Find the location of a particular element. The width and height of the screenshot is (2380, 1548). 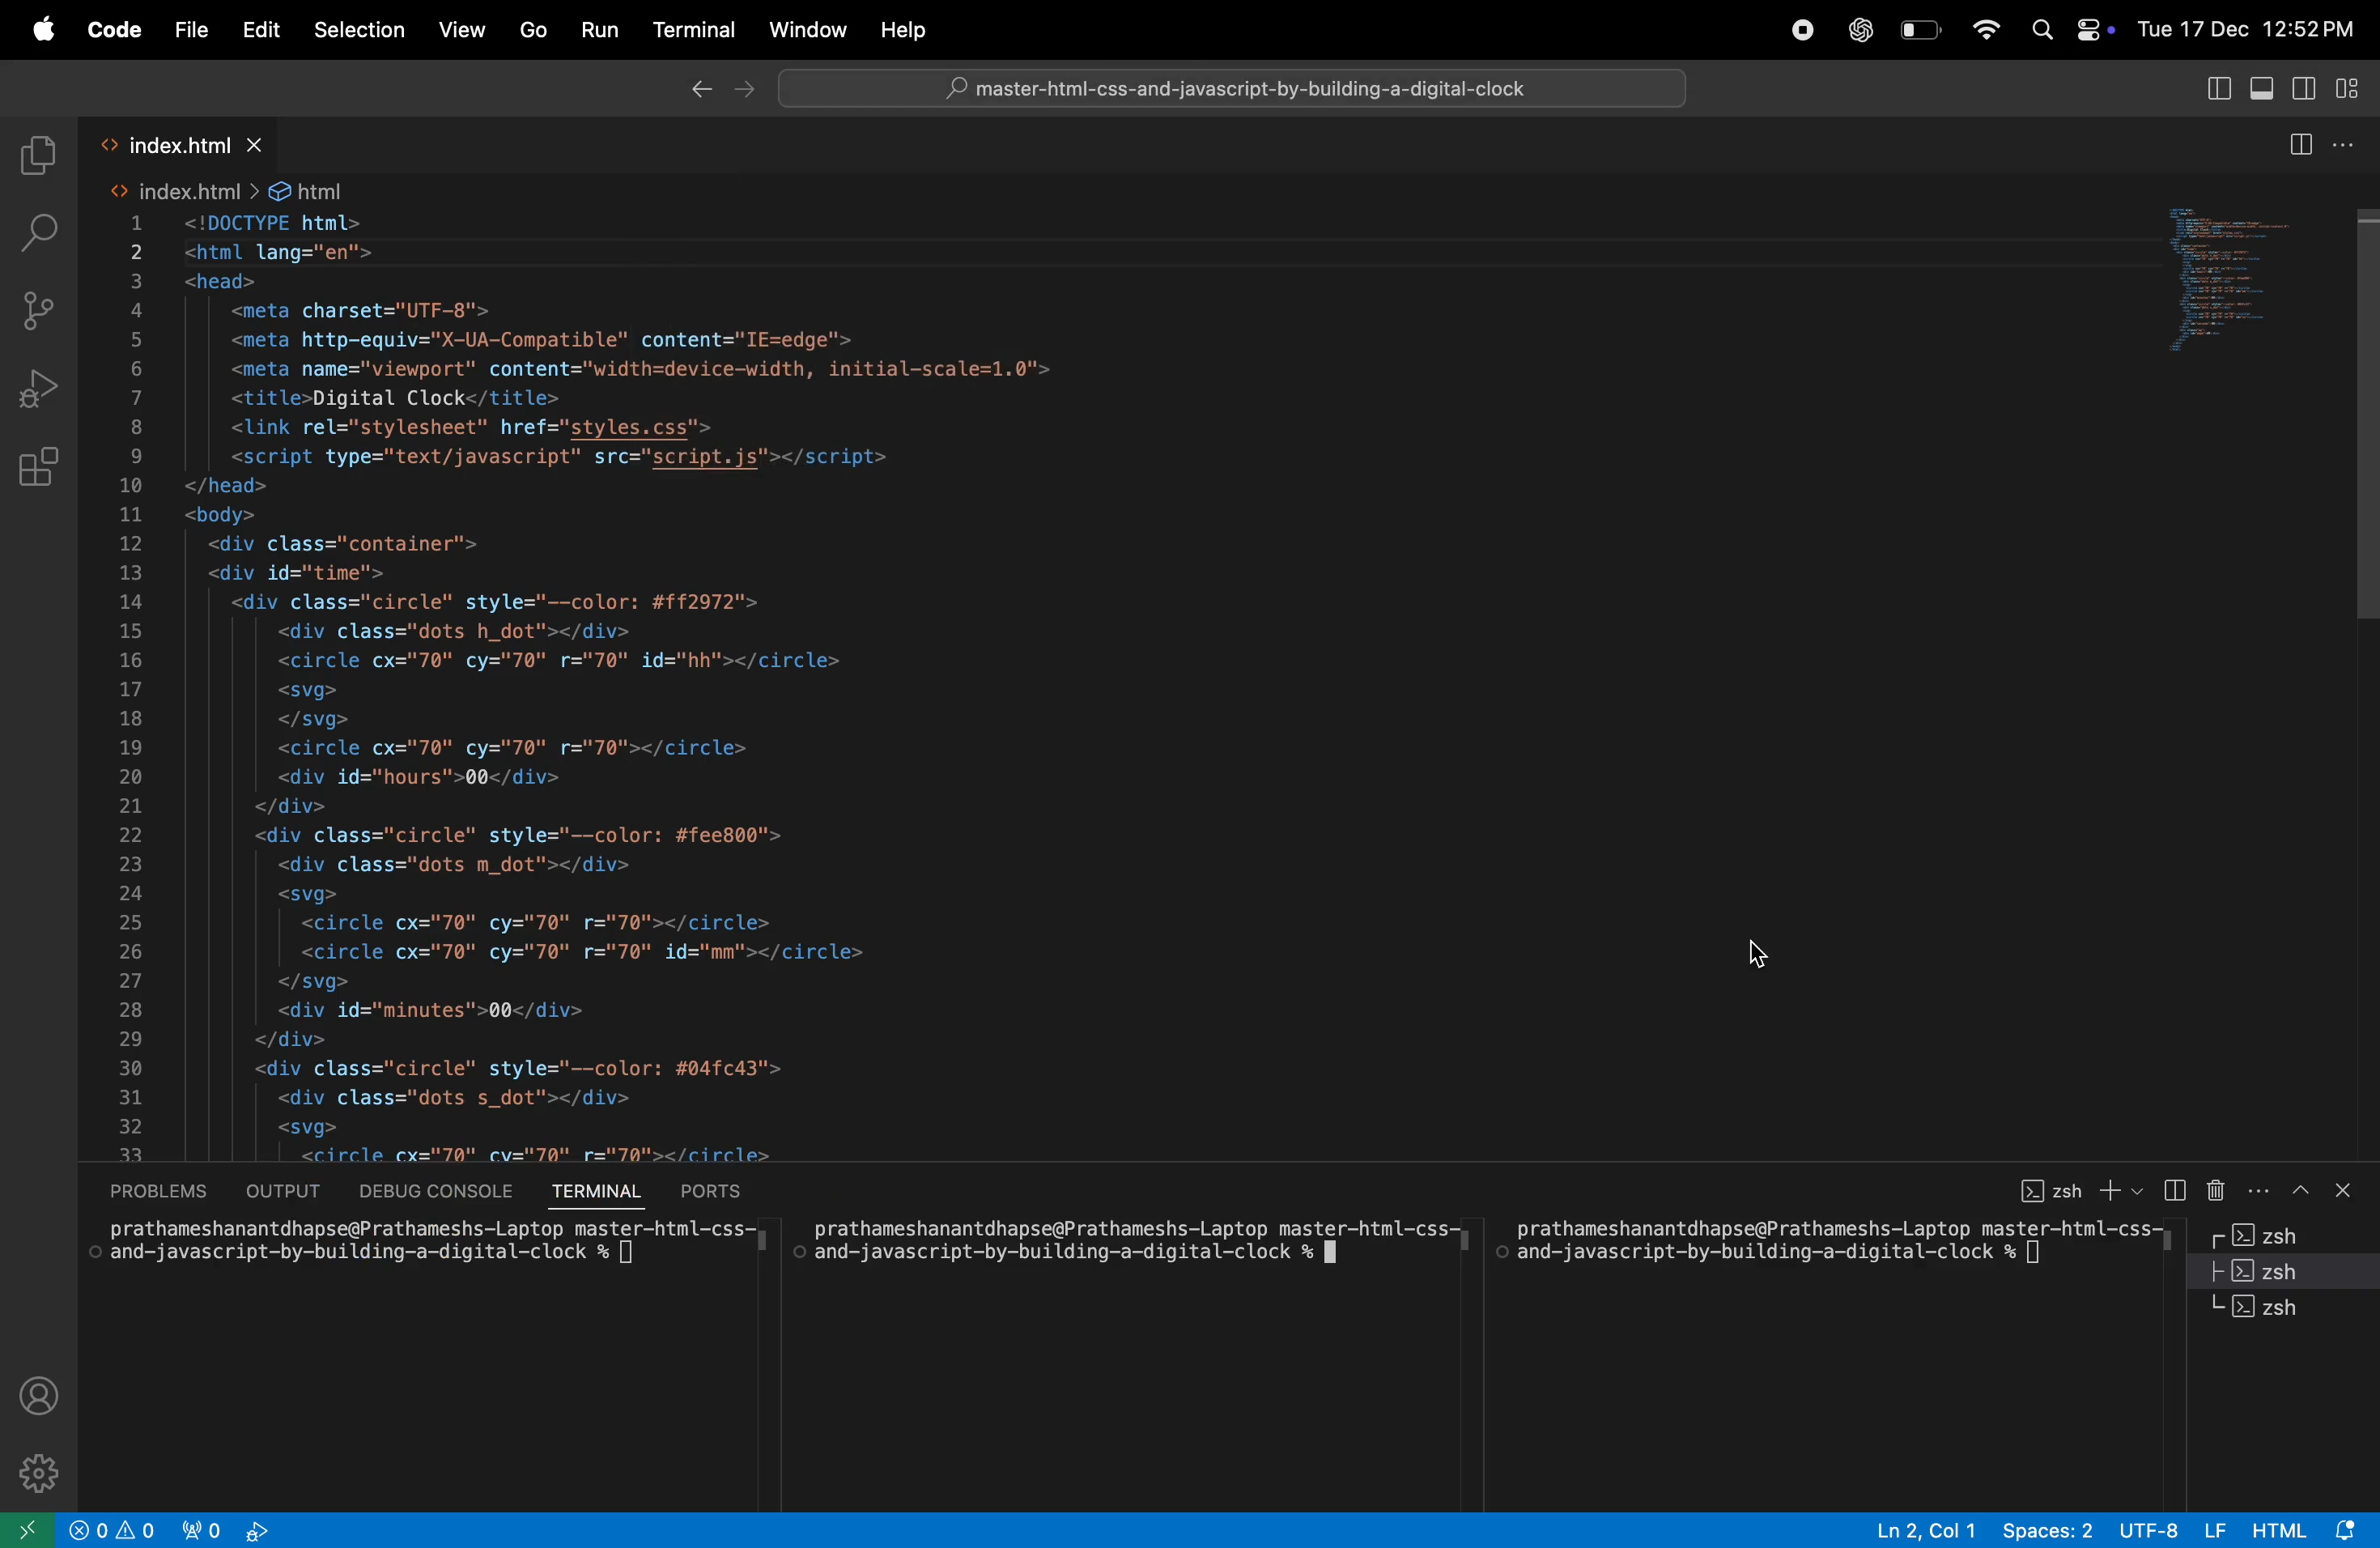

profile is located at coordinates (42, 1389).